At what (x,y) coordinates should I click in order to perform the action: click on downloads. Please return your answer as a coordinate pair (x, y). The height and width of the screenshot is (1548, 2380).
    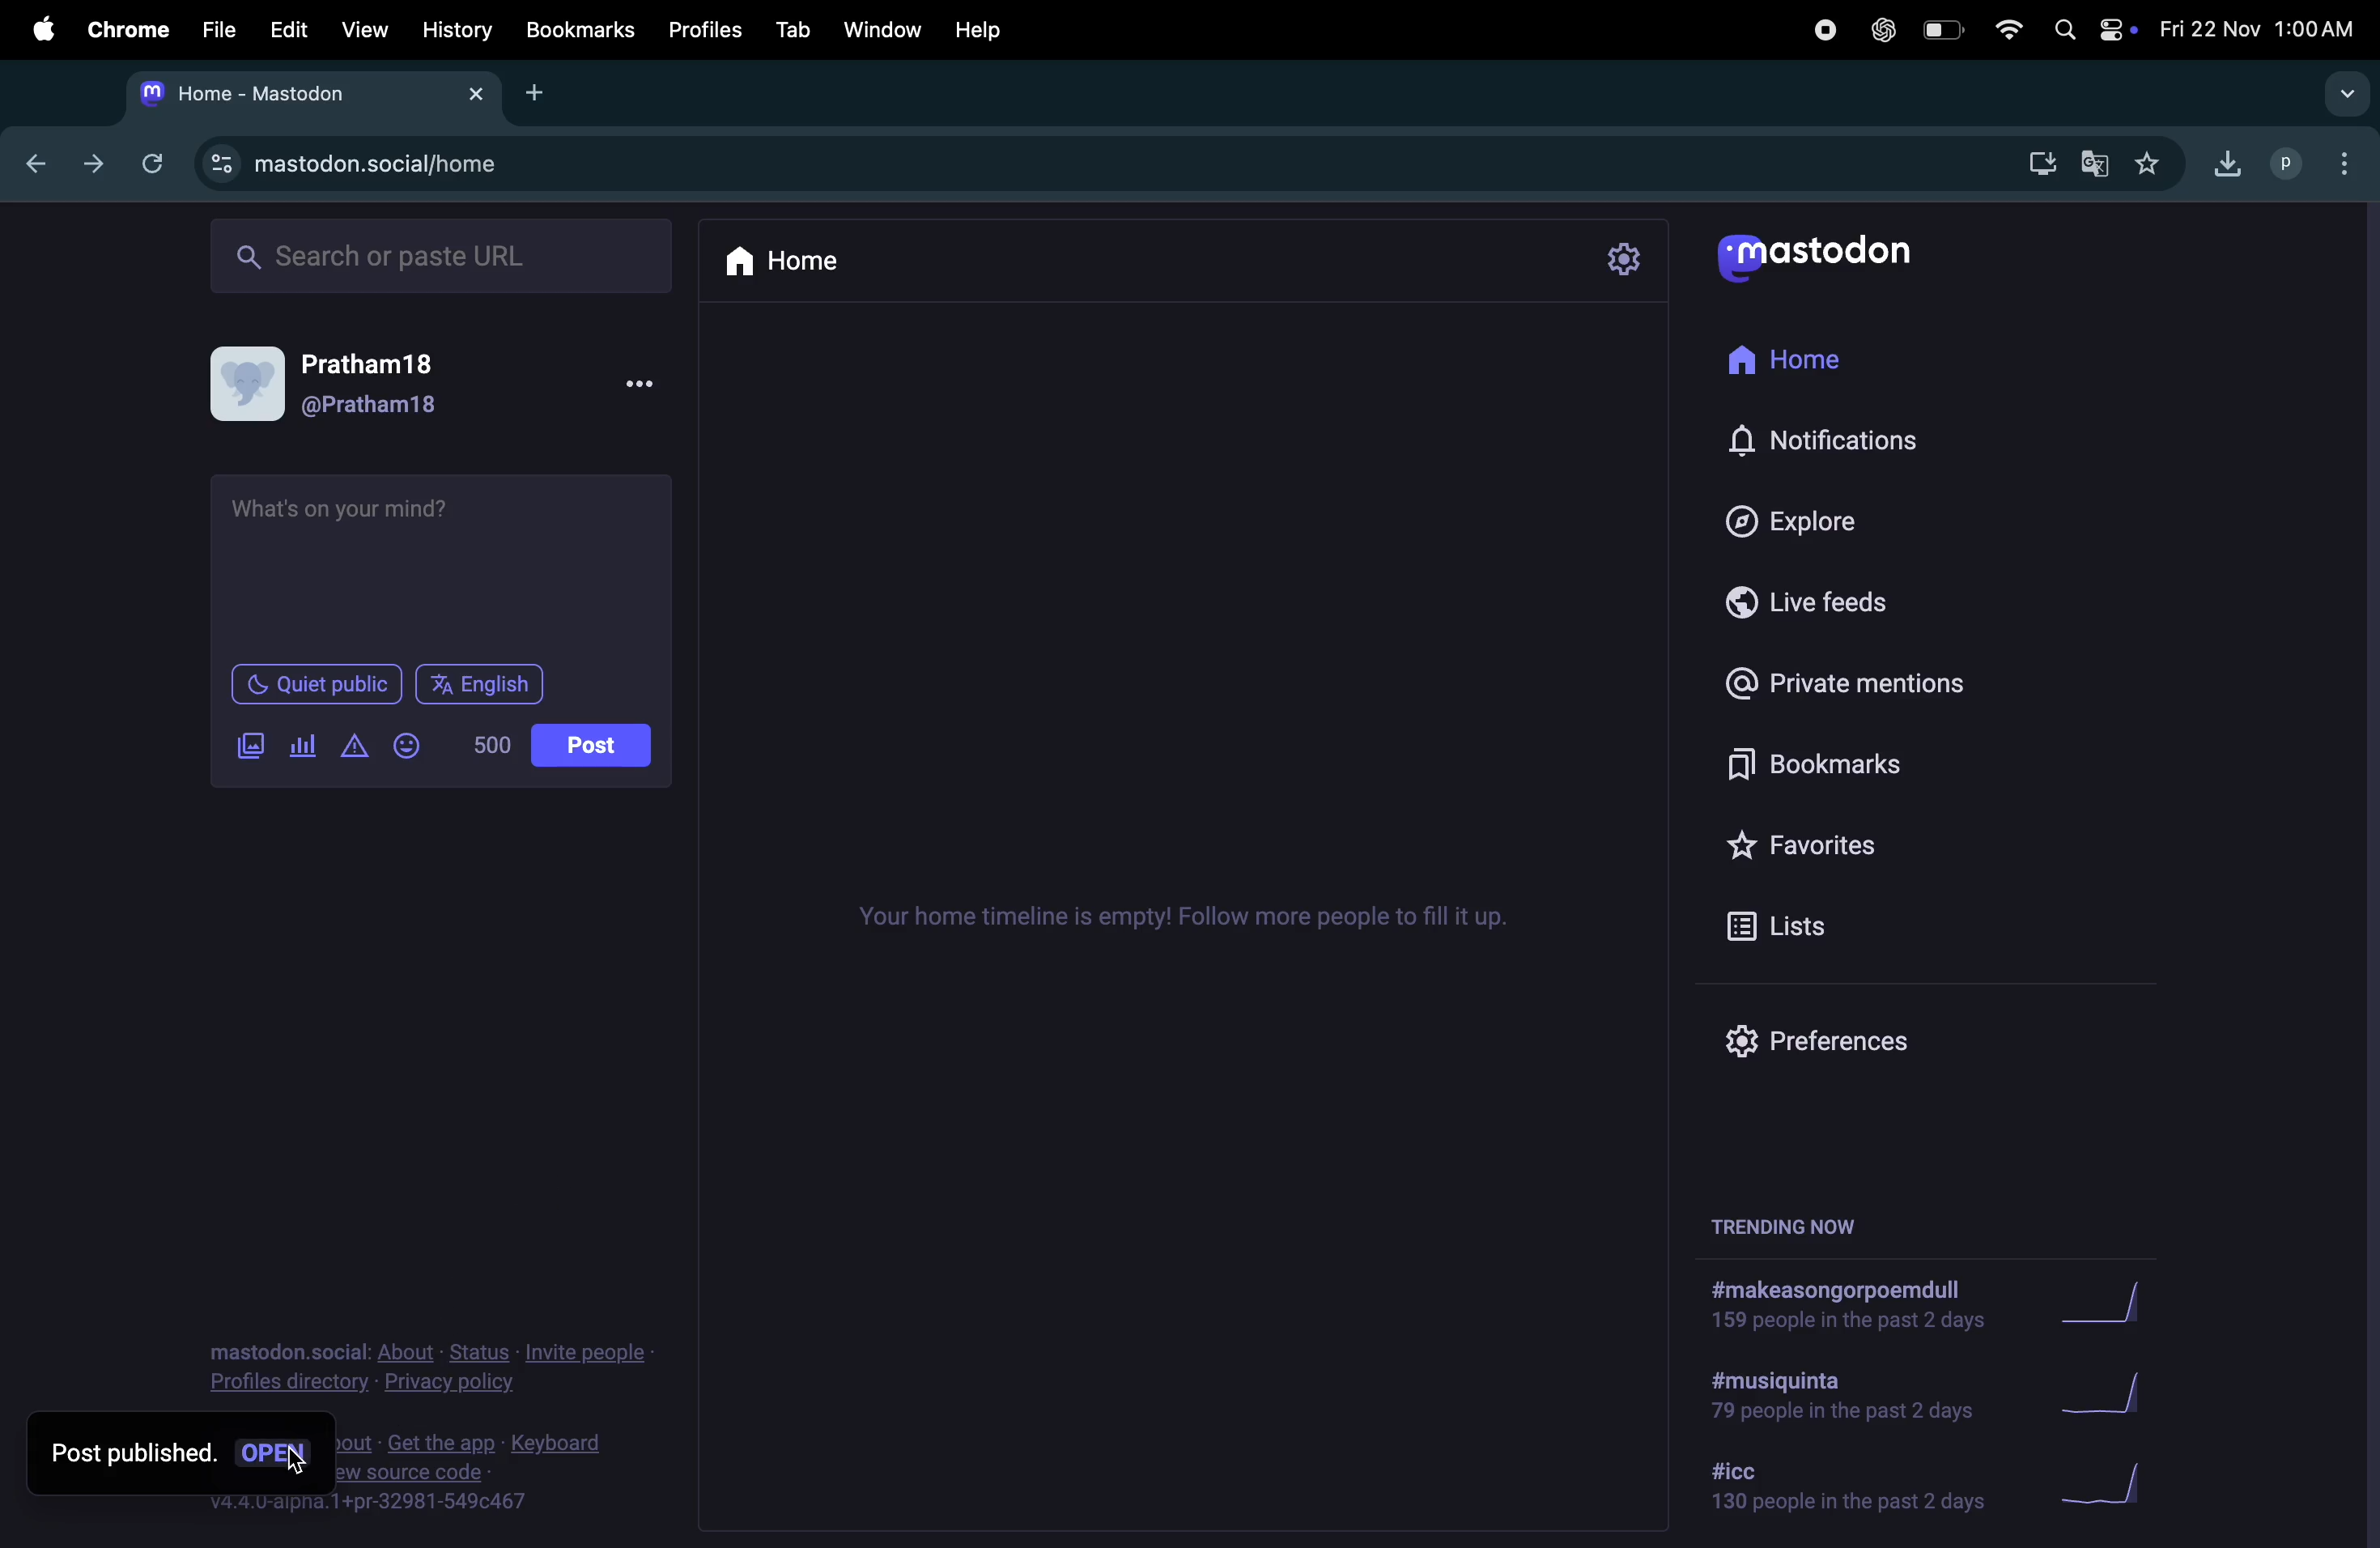
    Looking at the image, I should click on (2038, 166).